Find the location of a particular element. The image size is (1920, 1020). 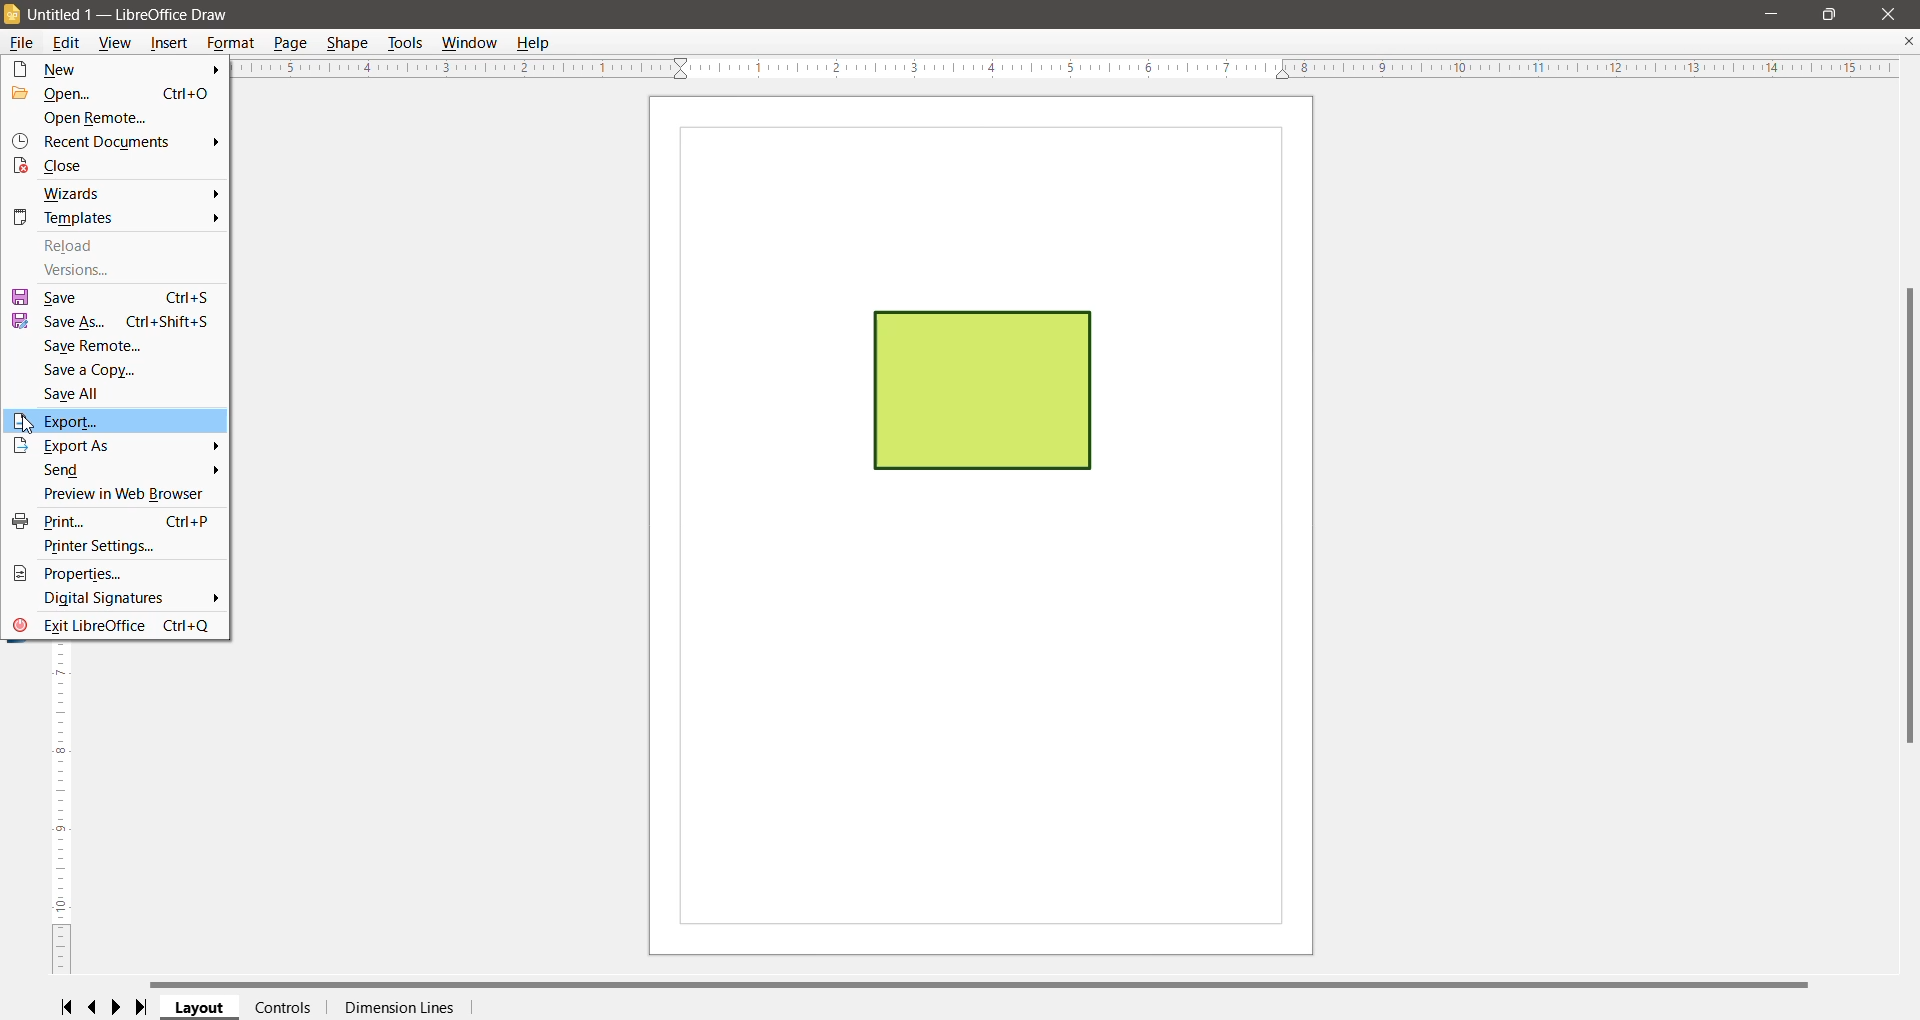

Title bar color changed on Click is located at coordinates (989, 15).